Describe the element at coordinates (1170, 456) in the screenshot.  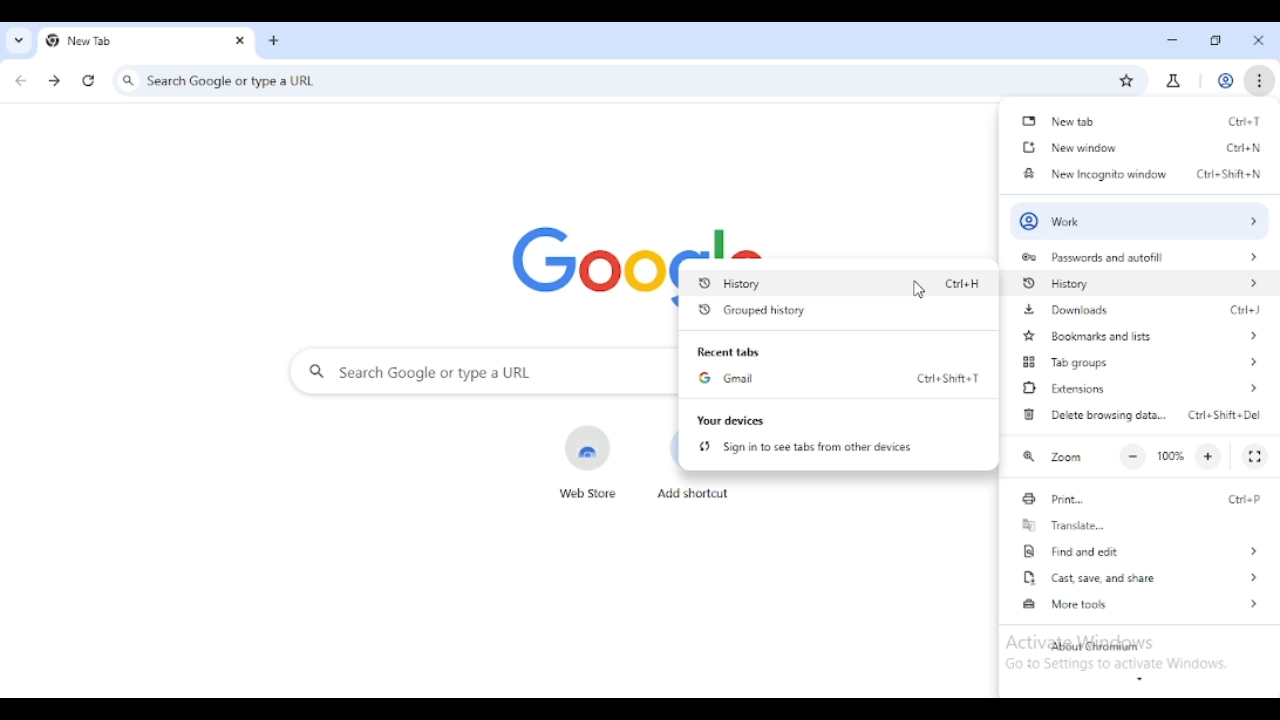
I see `100%` at that location.